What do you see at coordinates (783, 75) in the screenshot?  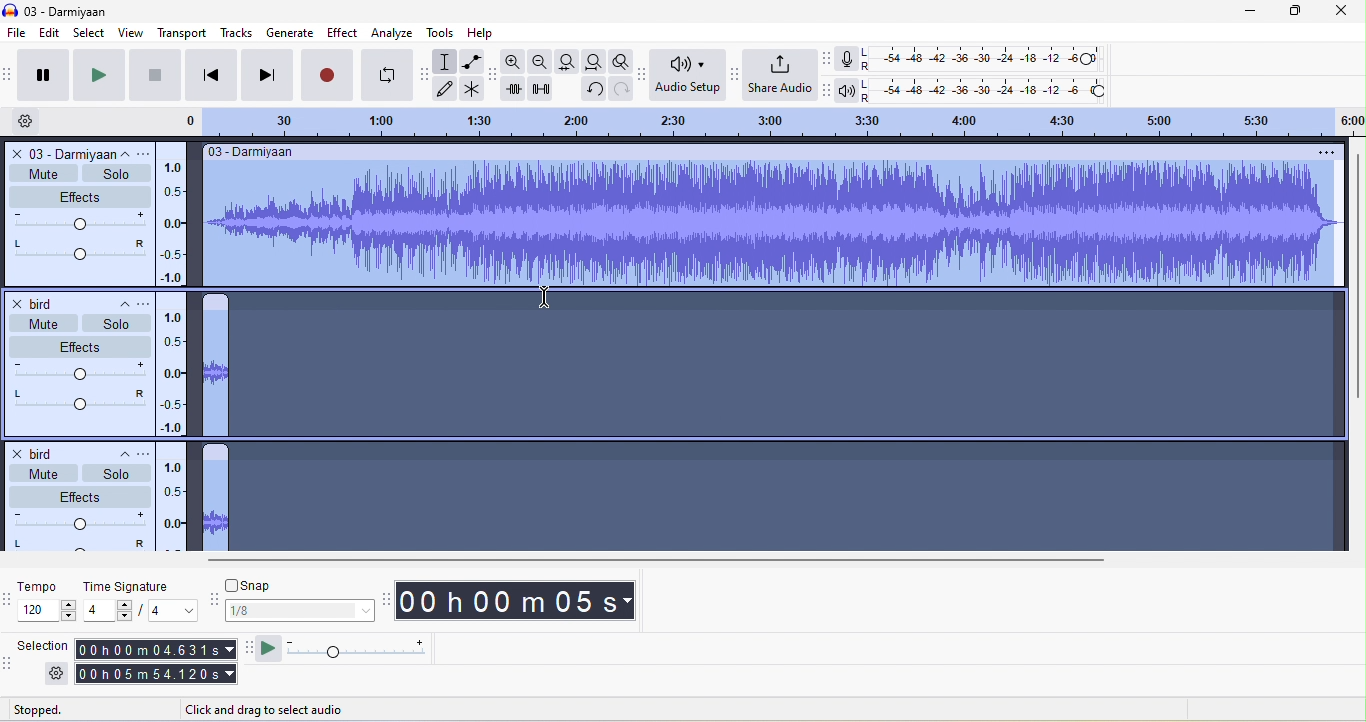 I see `share audio` at bounding box center [783, 75].